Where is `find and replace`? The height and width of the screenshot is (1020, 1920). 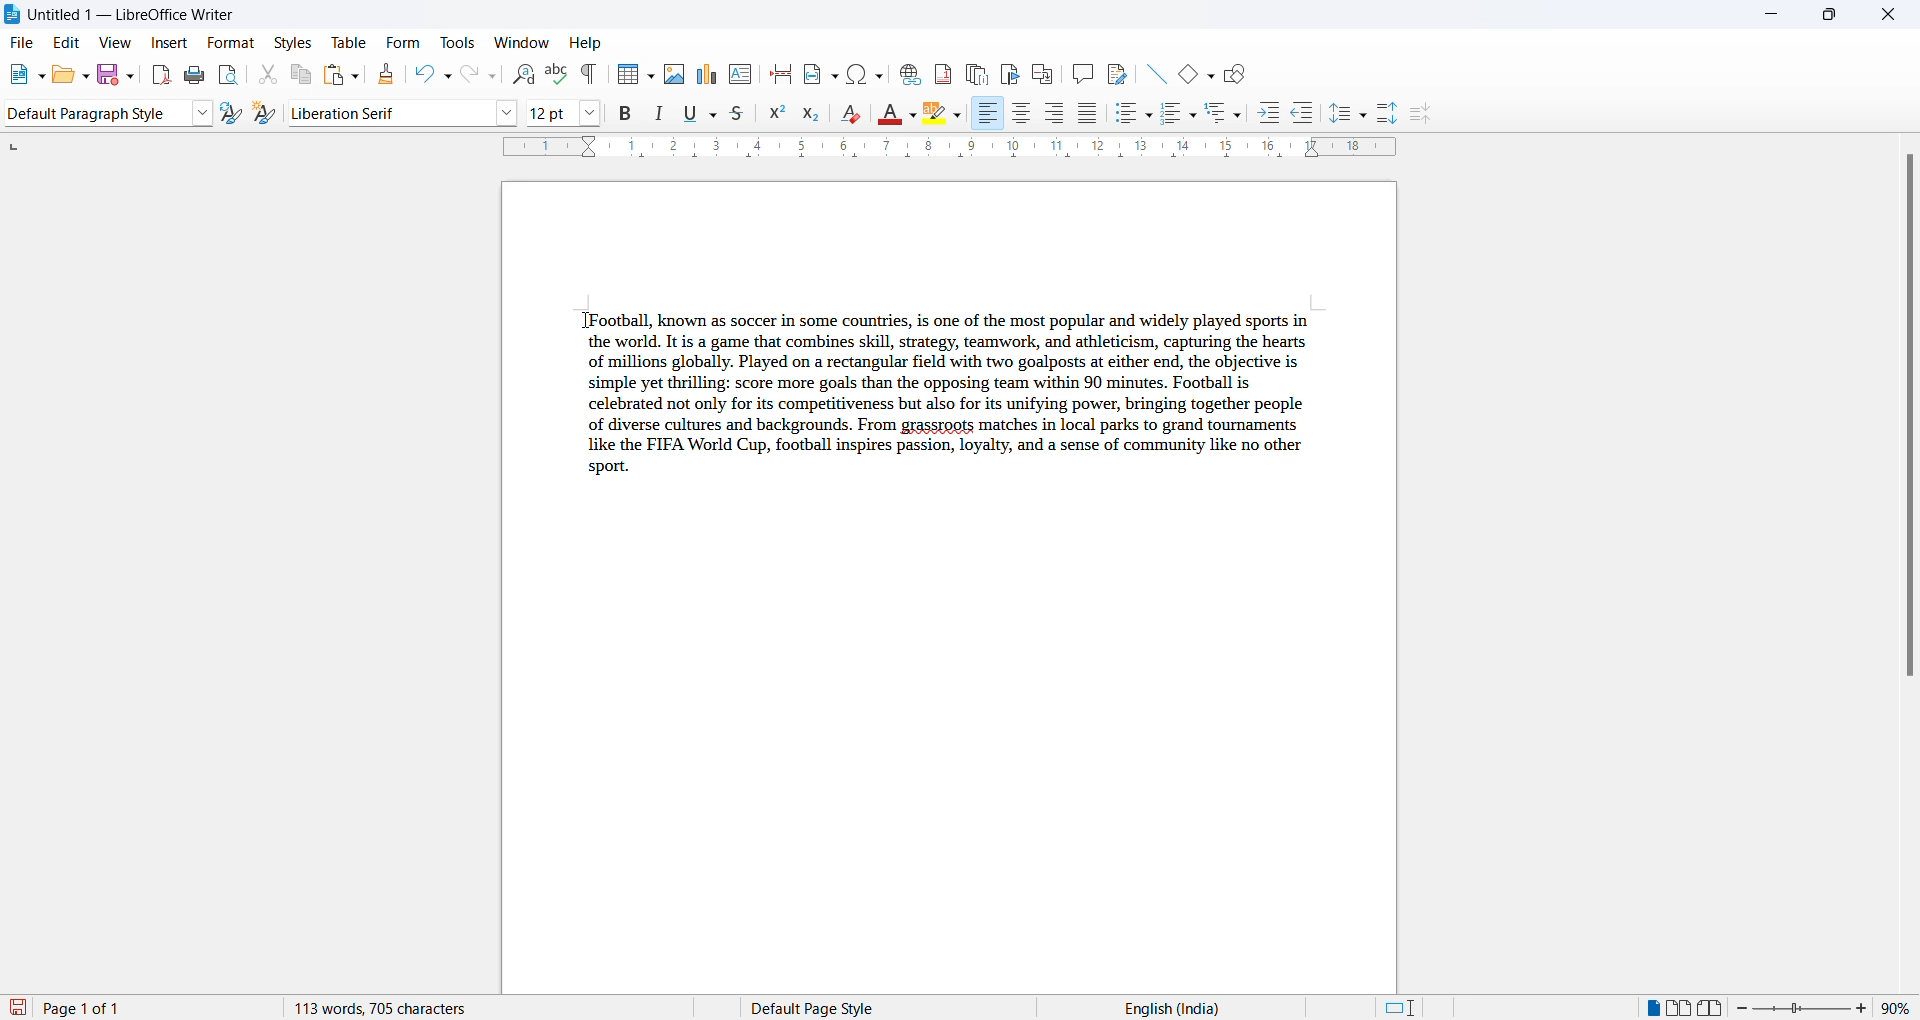
find and replace is located at coordinates (524, 74).